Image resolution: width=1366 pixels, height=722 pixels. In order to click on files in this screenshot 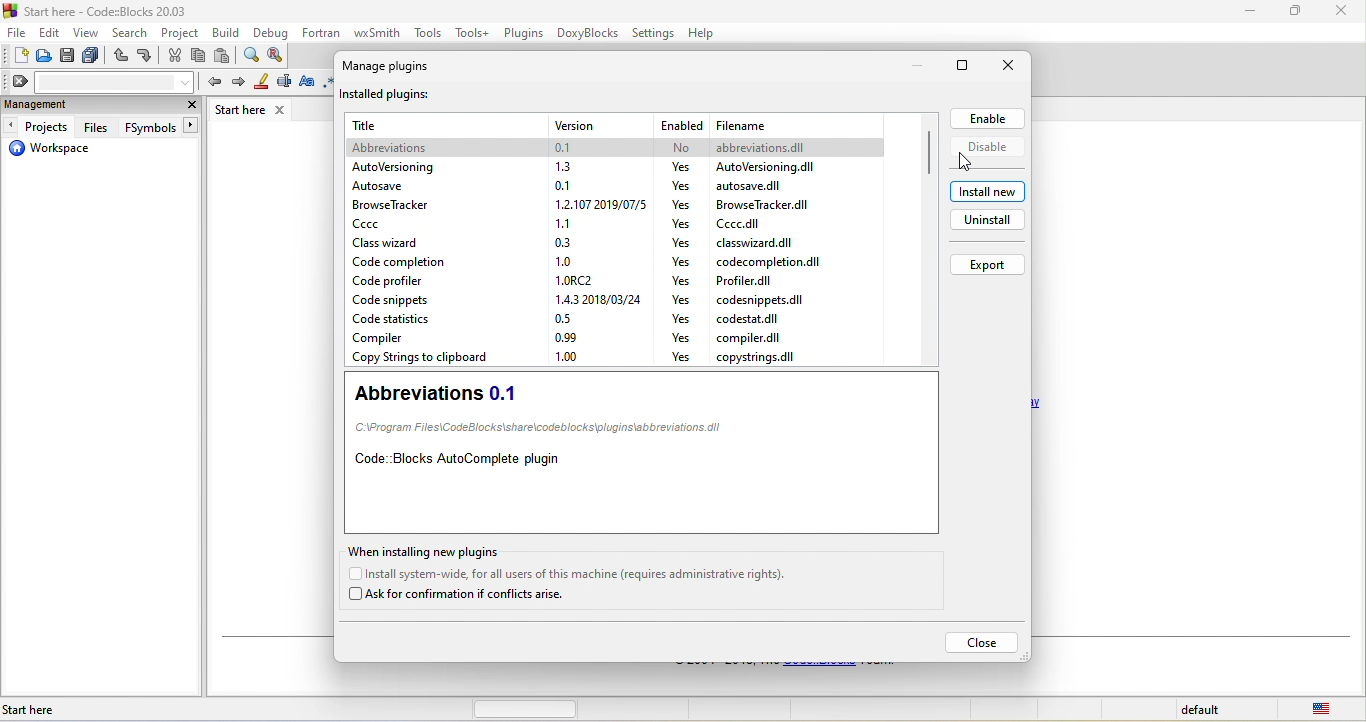, I will do `click(99, 127)`.